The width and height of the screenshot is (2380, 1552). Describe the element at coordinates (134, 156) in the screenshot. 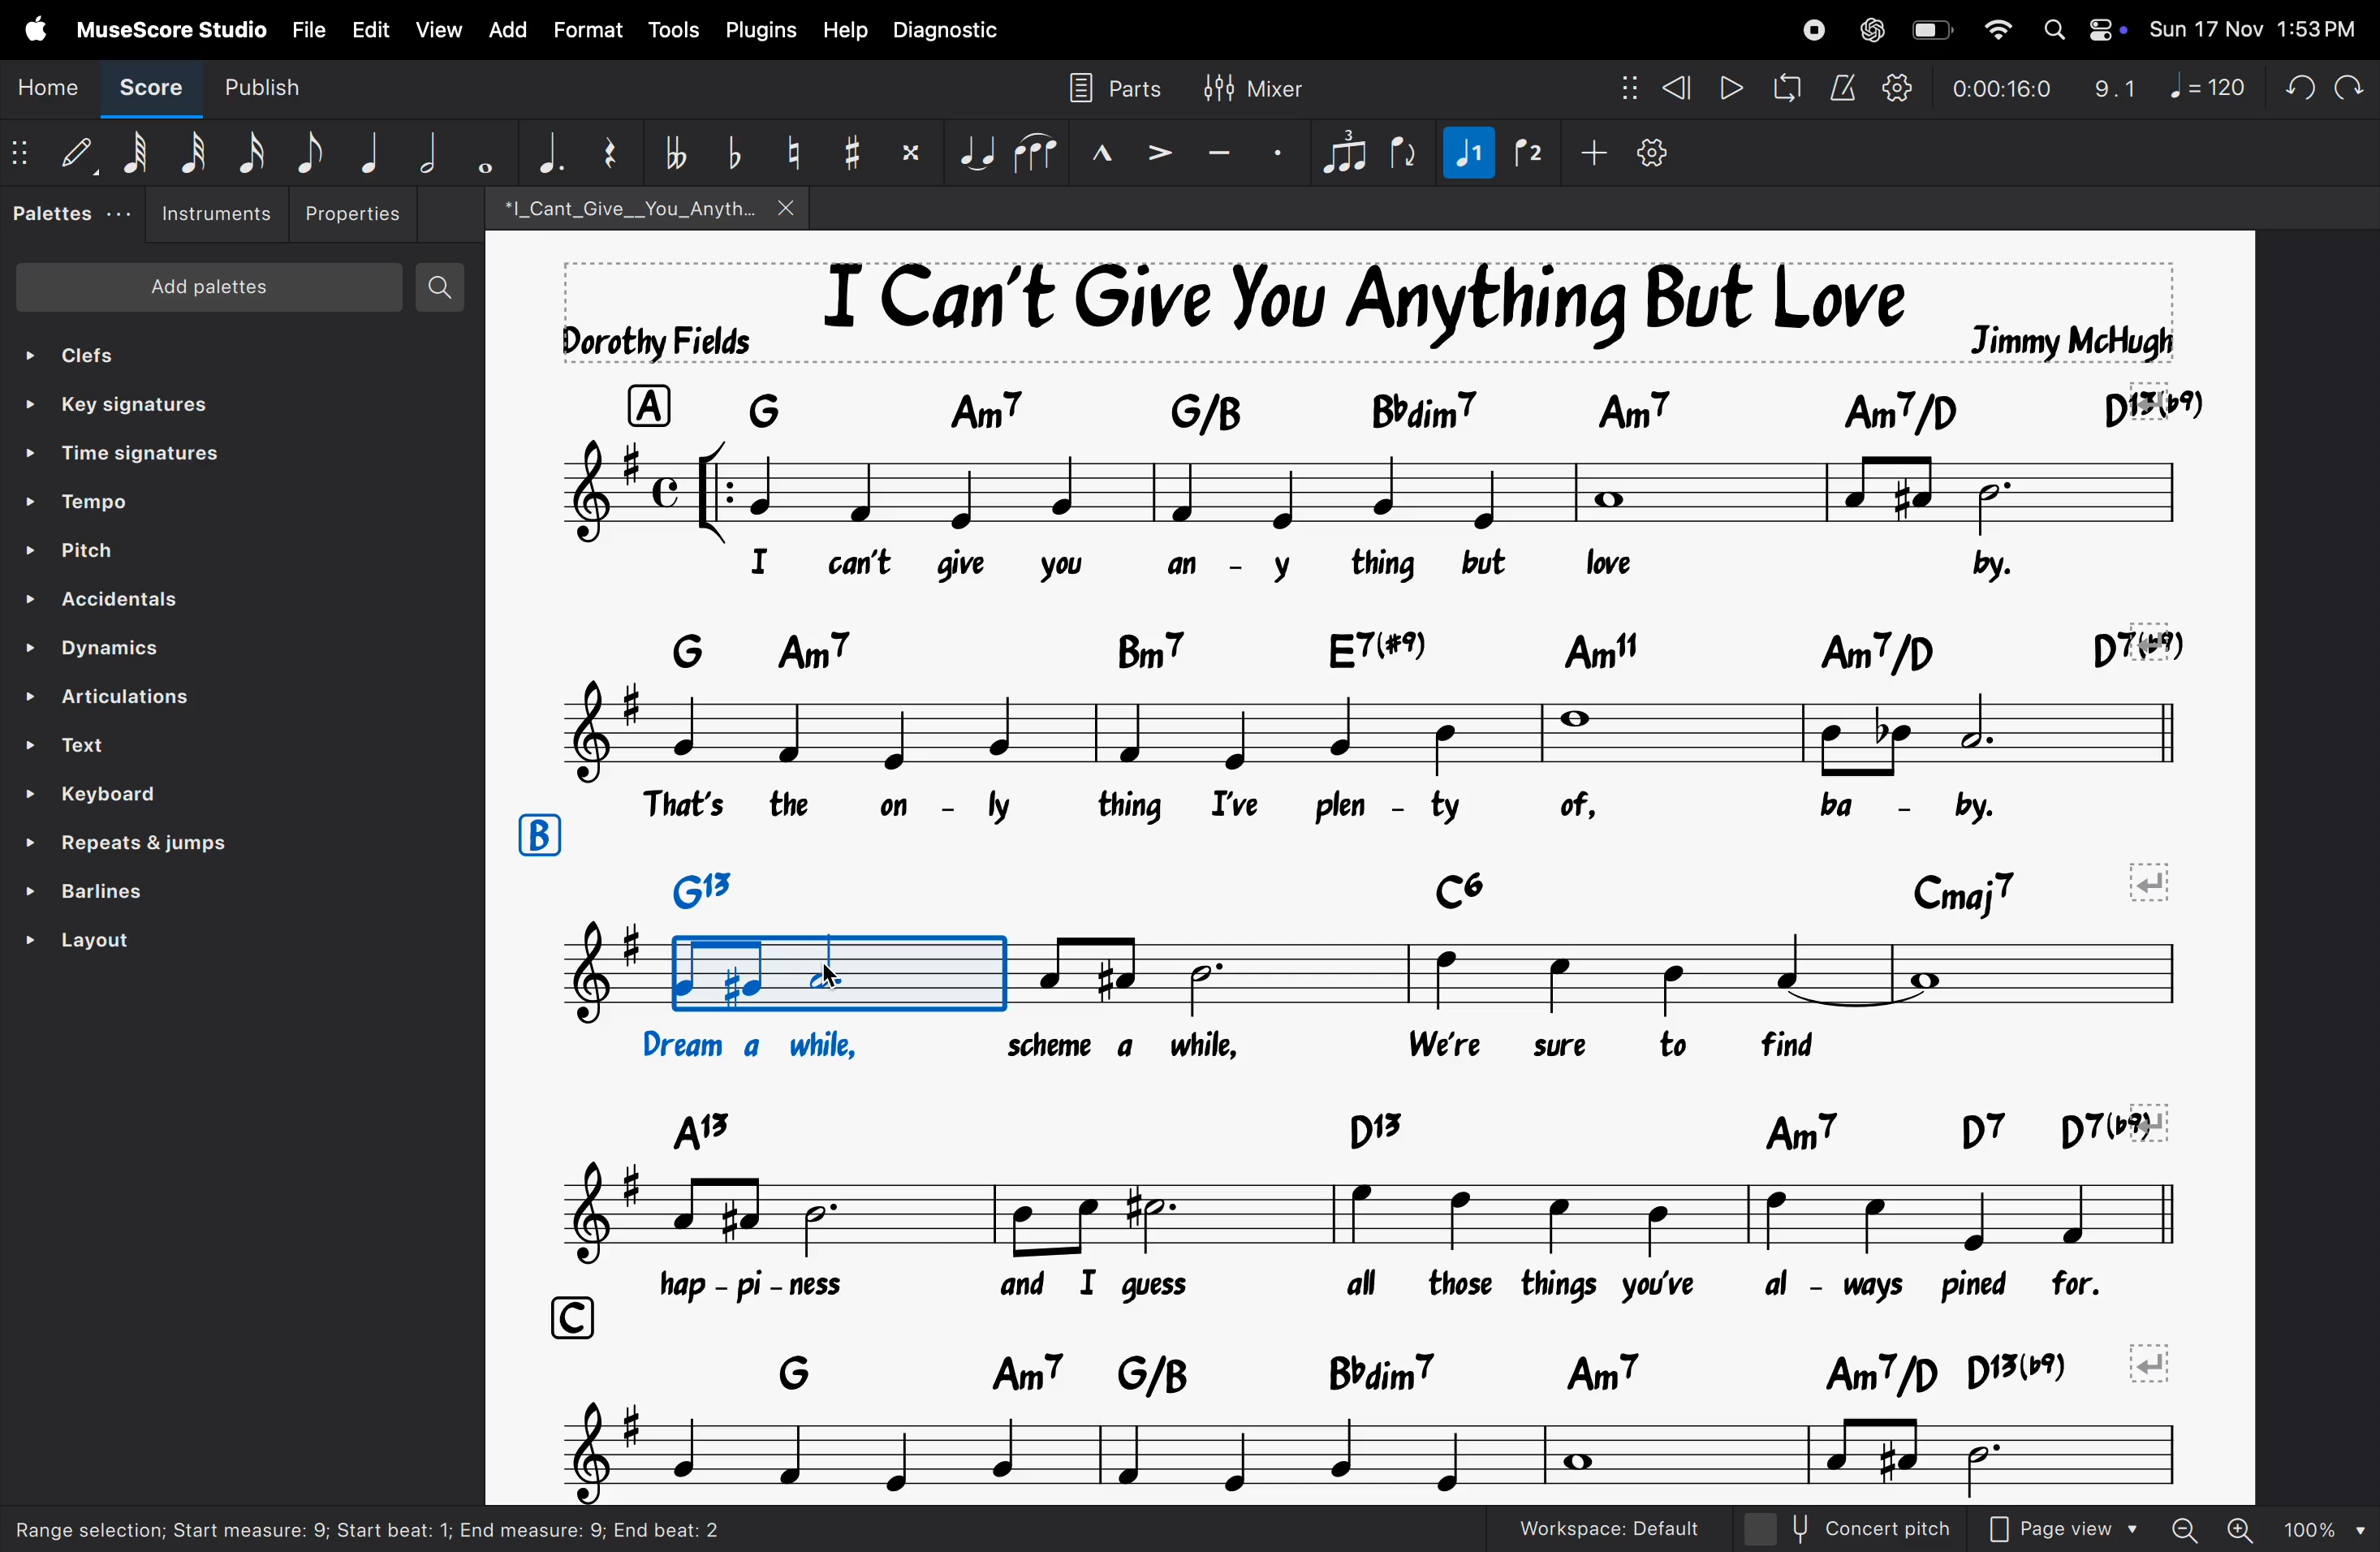

I see `64 note` at that location.